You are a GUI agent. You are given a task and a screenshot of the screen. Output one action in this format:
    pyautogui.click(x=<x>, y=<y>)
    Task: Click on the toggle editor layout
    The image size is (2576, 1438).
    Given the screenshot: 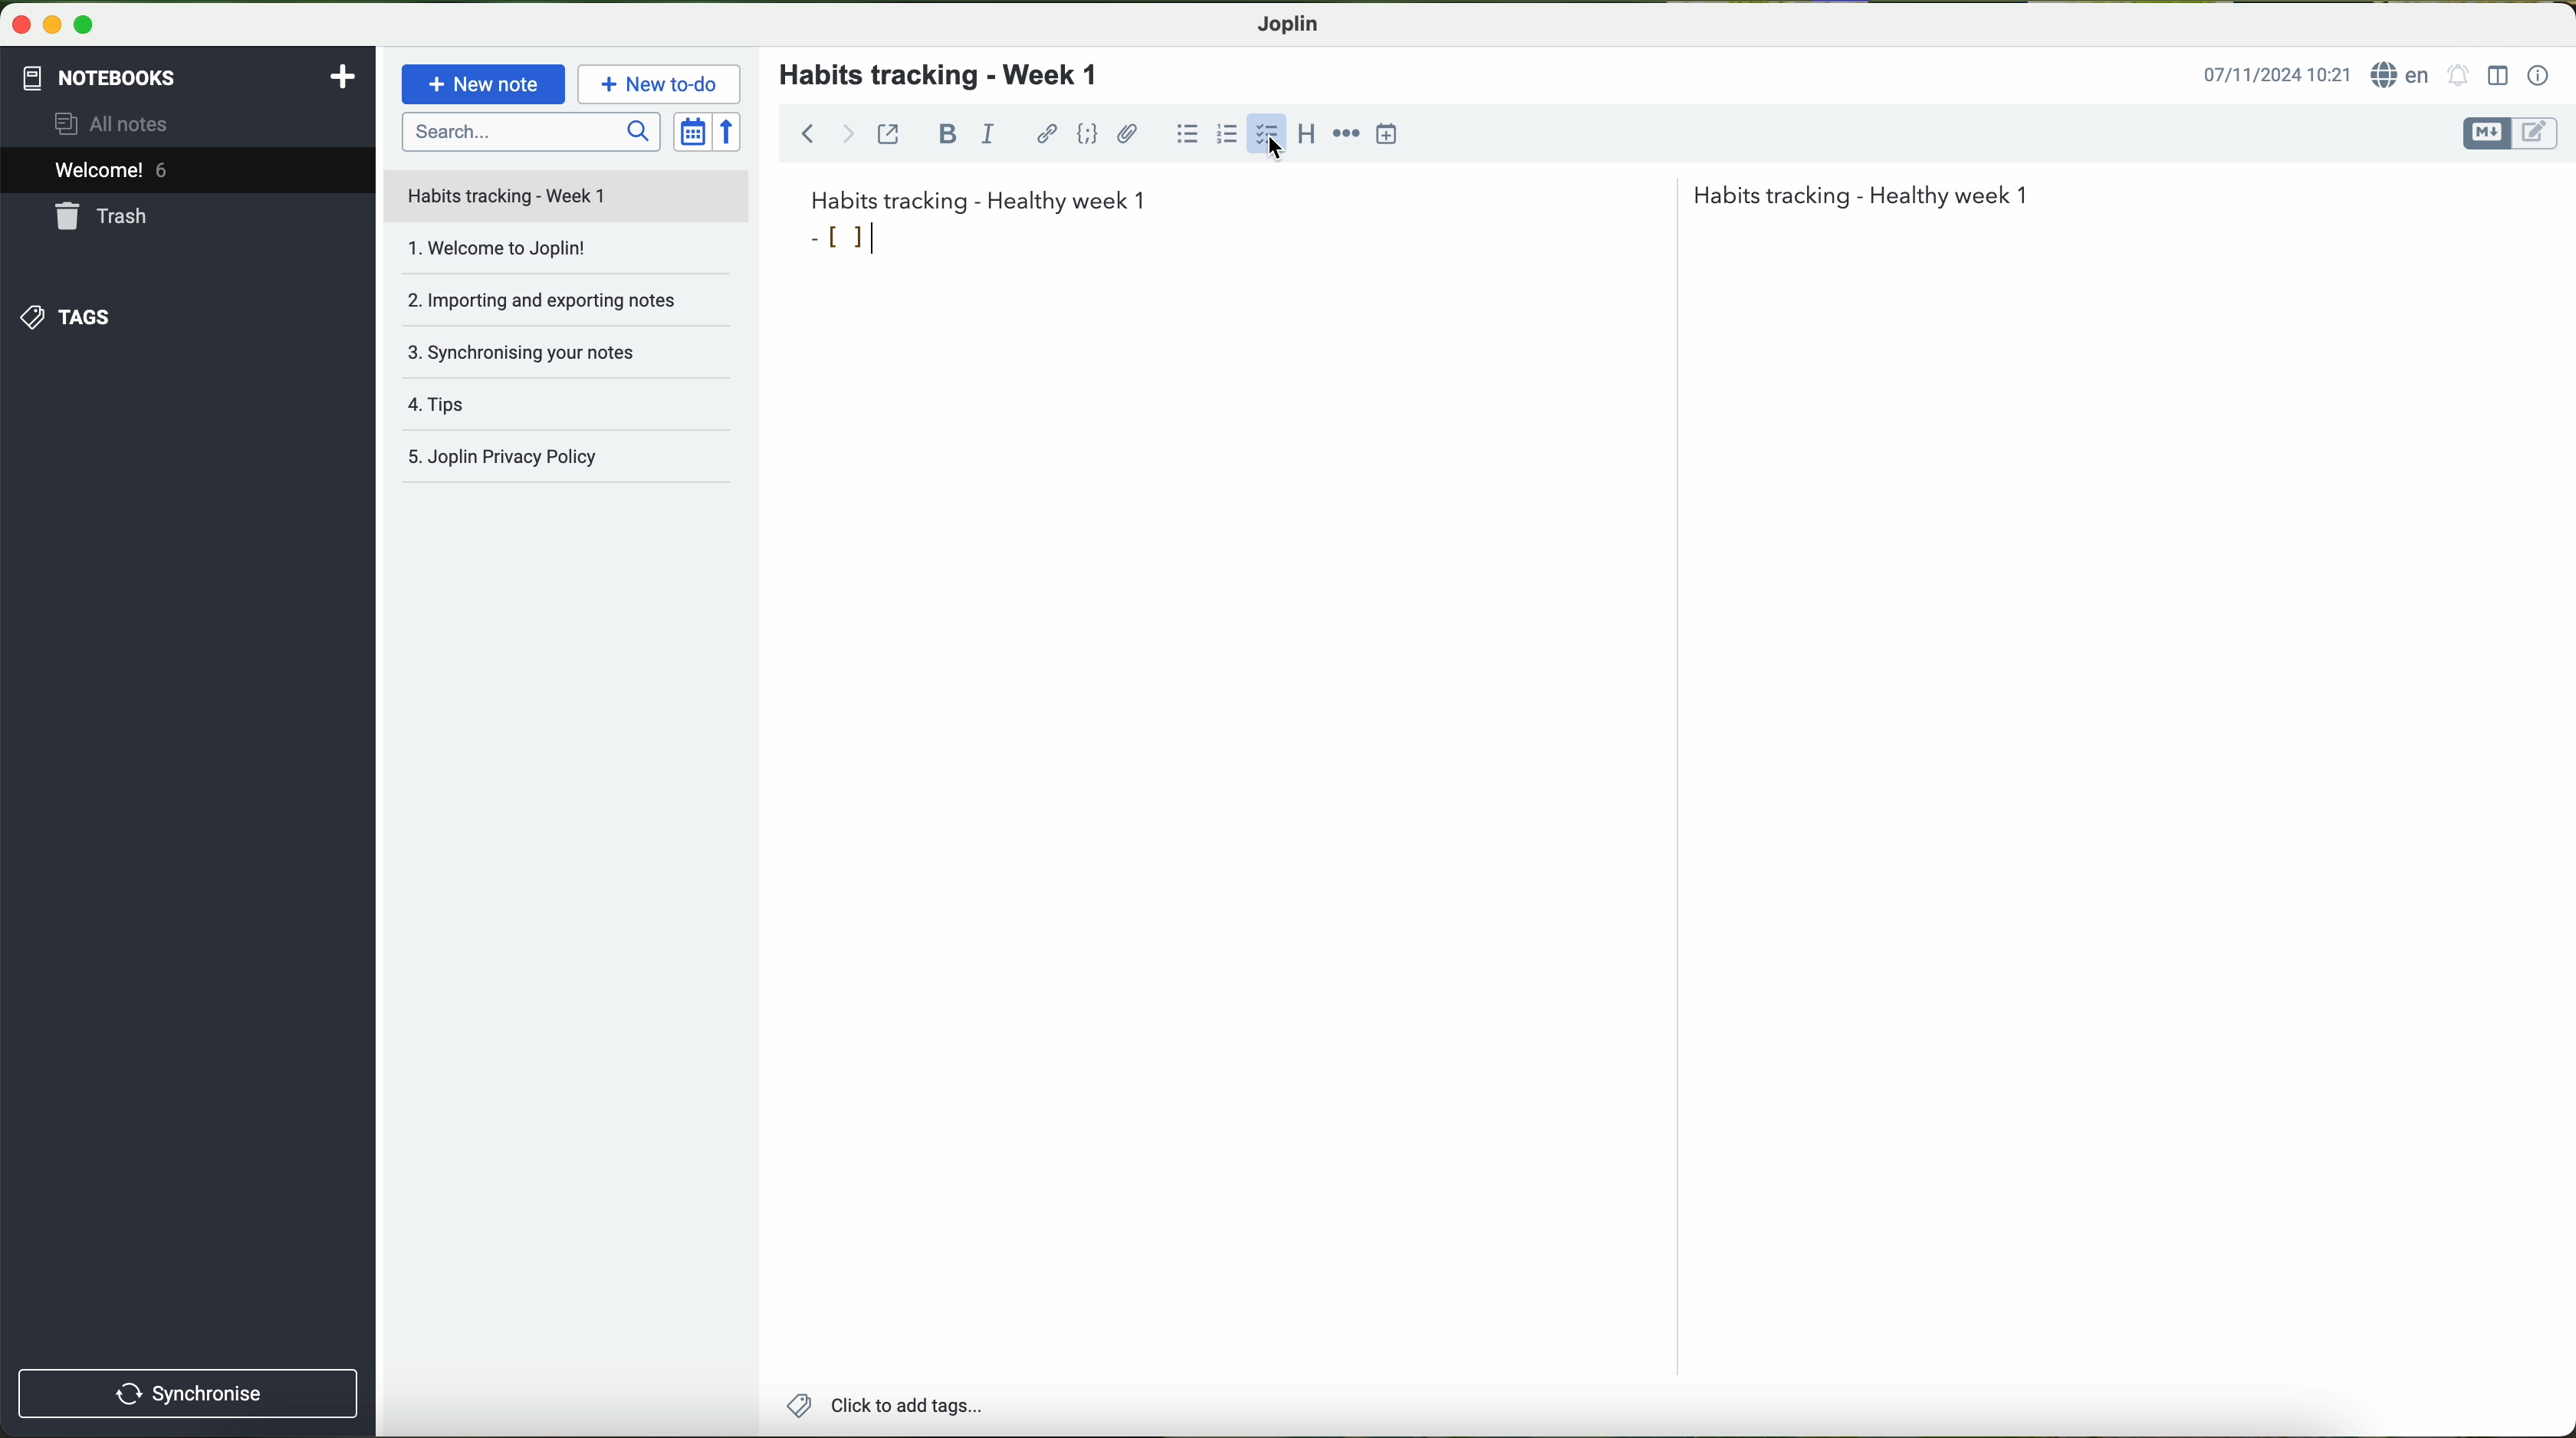 What is the action you would take?
    pyautogui.click(x=2499, y=76)
    